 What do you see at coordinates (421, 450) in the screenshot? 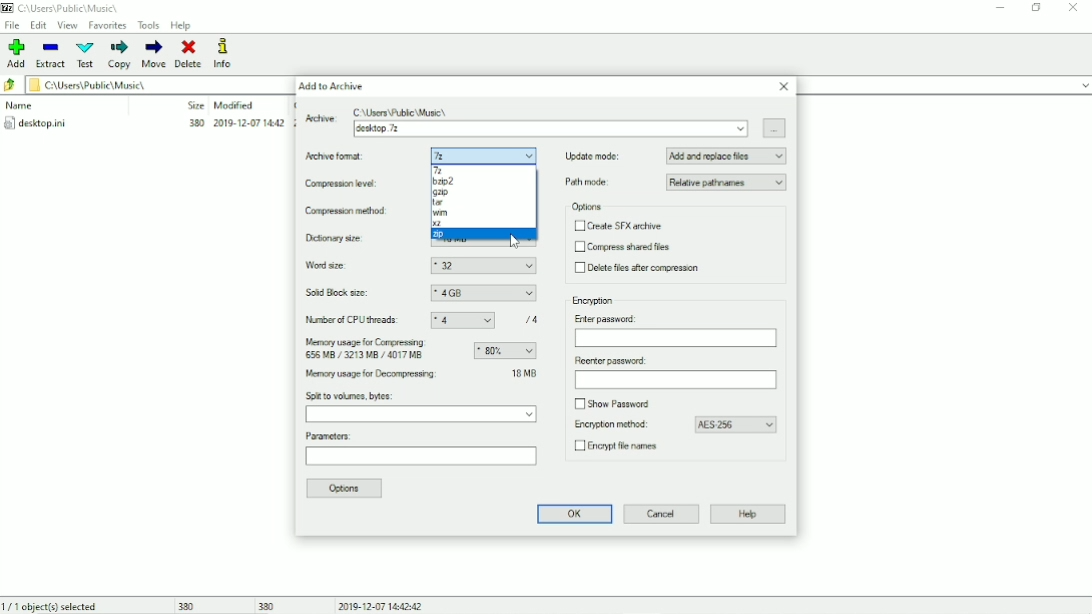
I see `Parameters` at bounding box center [421, 450].